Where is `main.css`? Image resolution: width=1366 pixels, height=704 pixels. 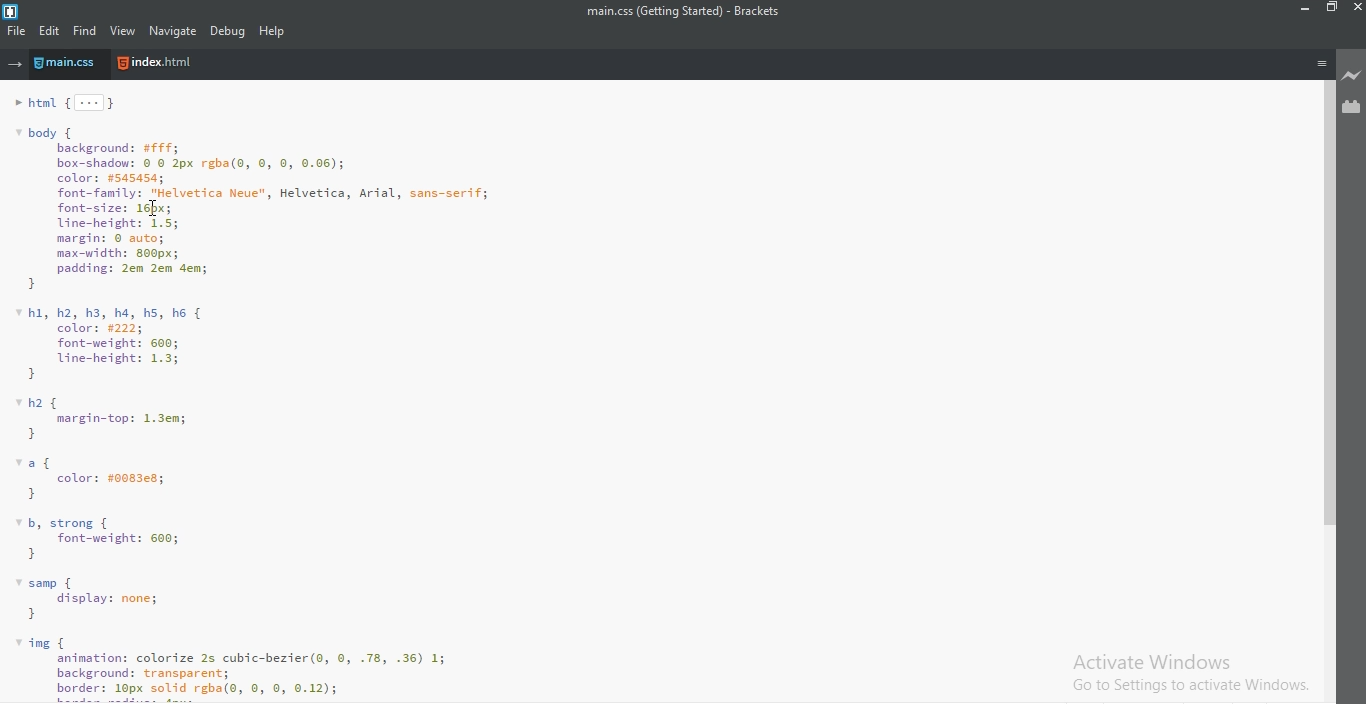
main.css is located at coordinates (73, 65).